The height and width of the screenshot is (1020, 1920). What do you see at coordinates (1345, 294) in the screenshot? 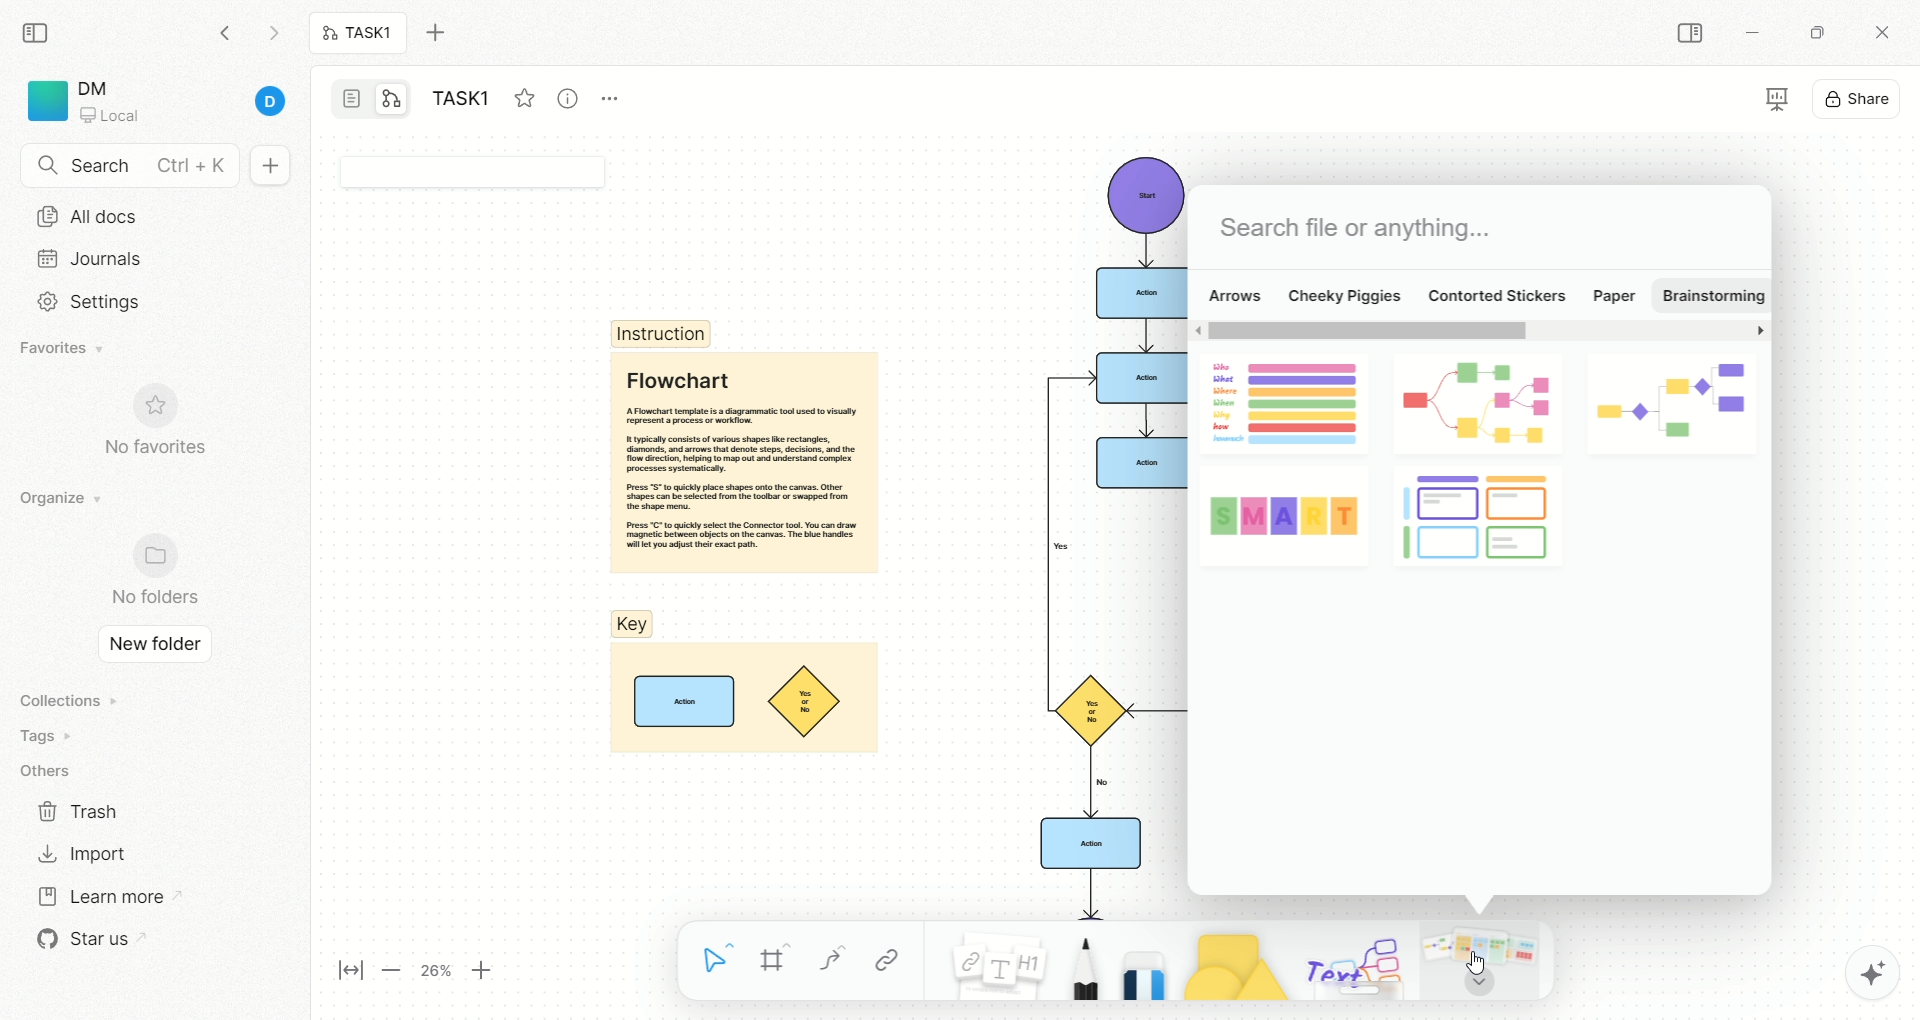
I see `cheeky piggies` at bounding box center [1345, 294].